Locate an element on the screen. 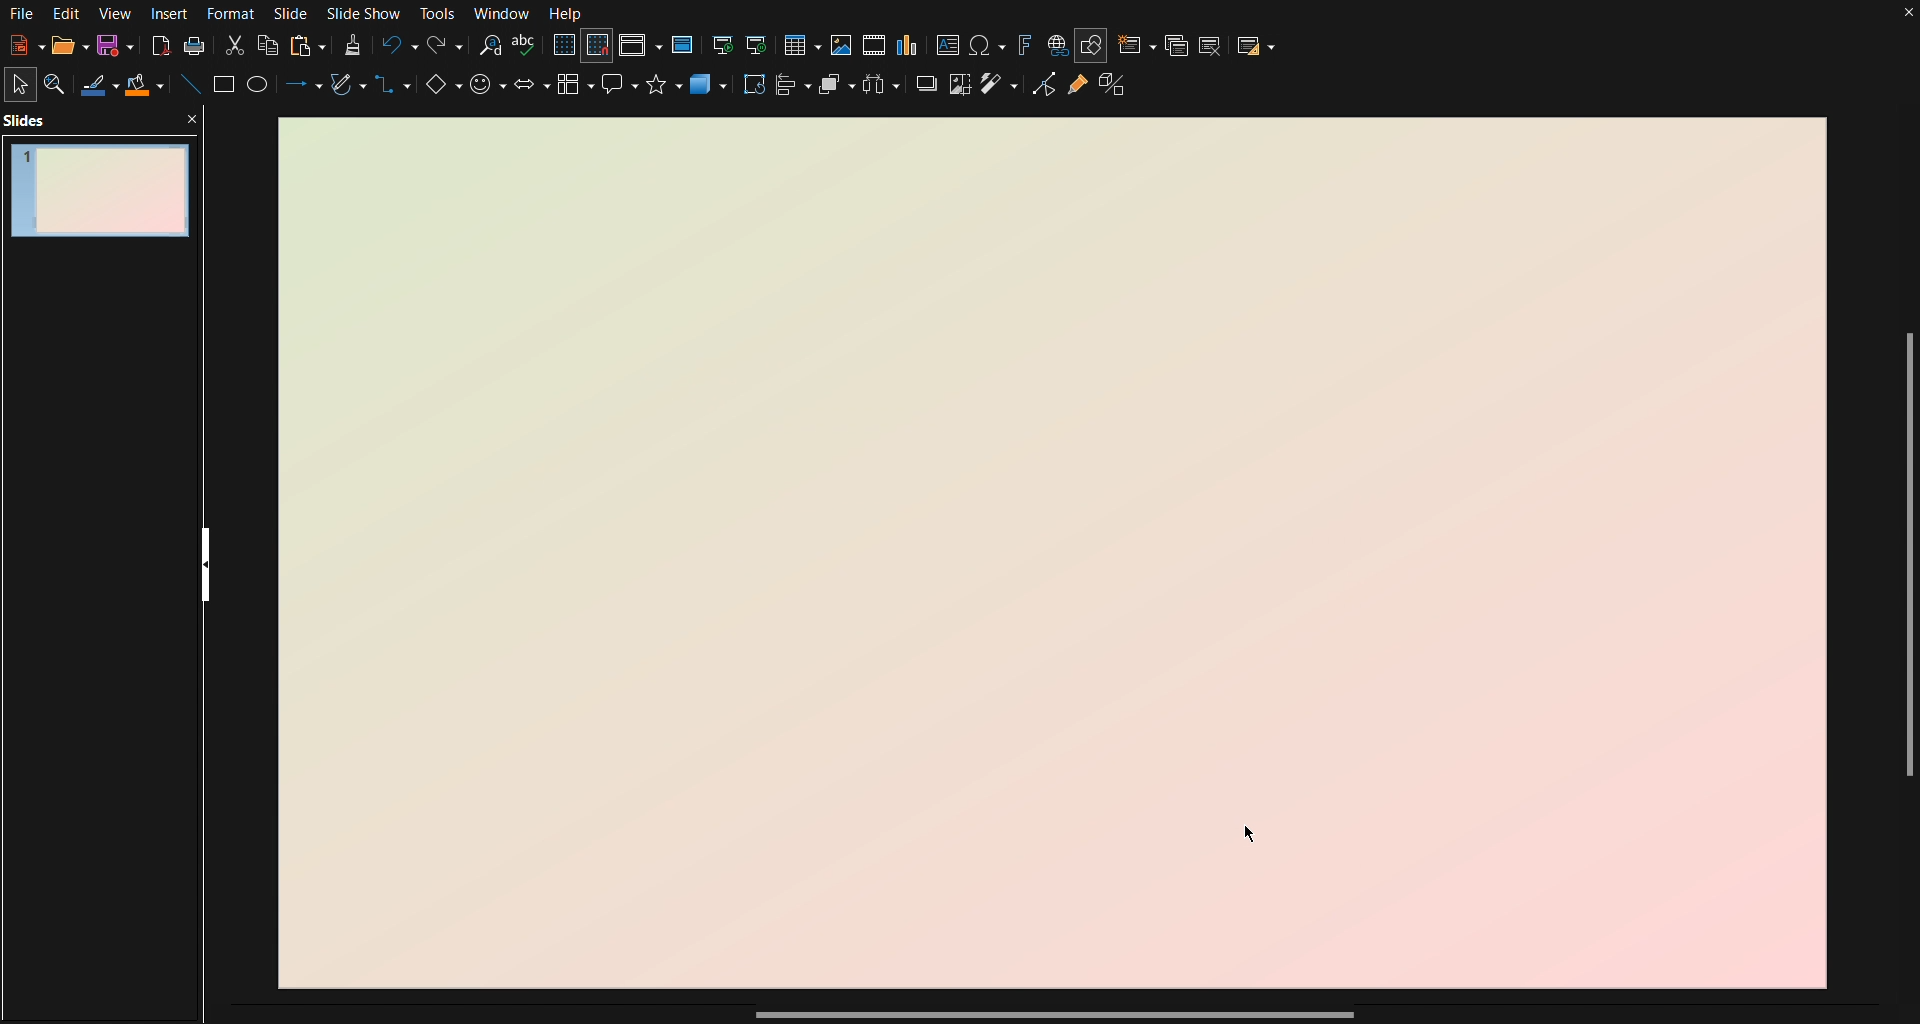  Distribute Objects is located at coordinates (884, 90).